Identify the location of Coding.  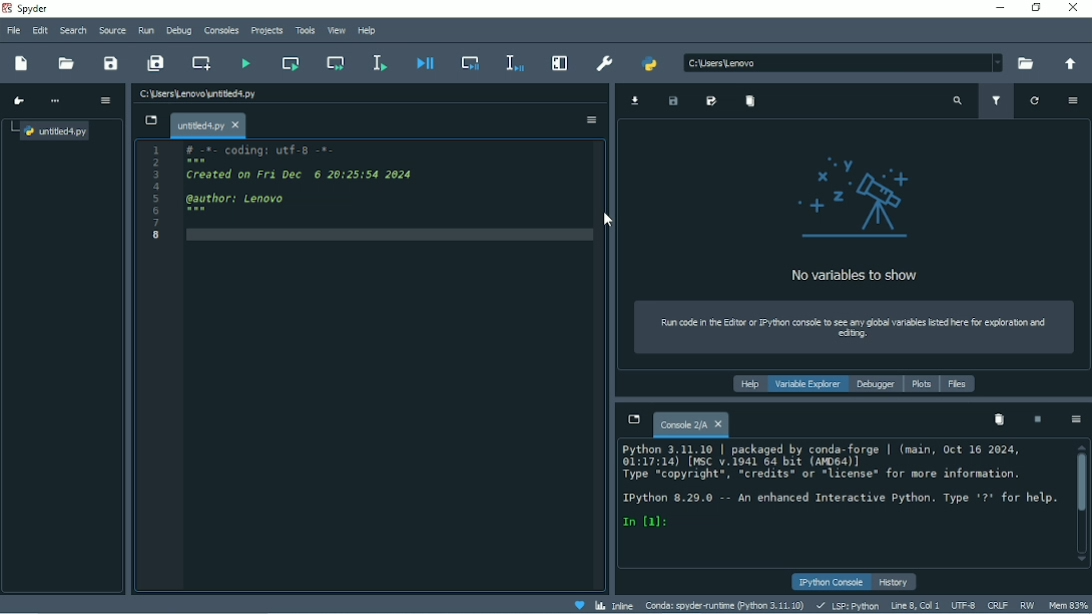
(263, 154).